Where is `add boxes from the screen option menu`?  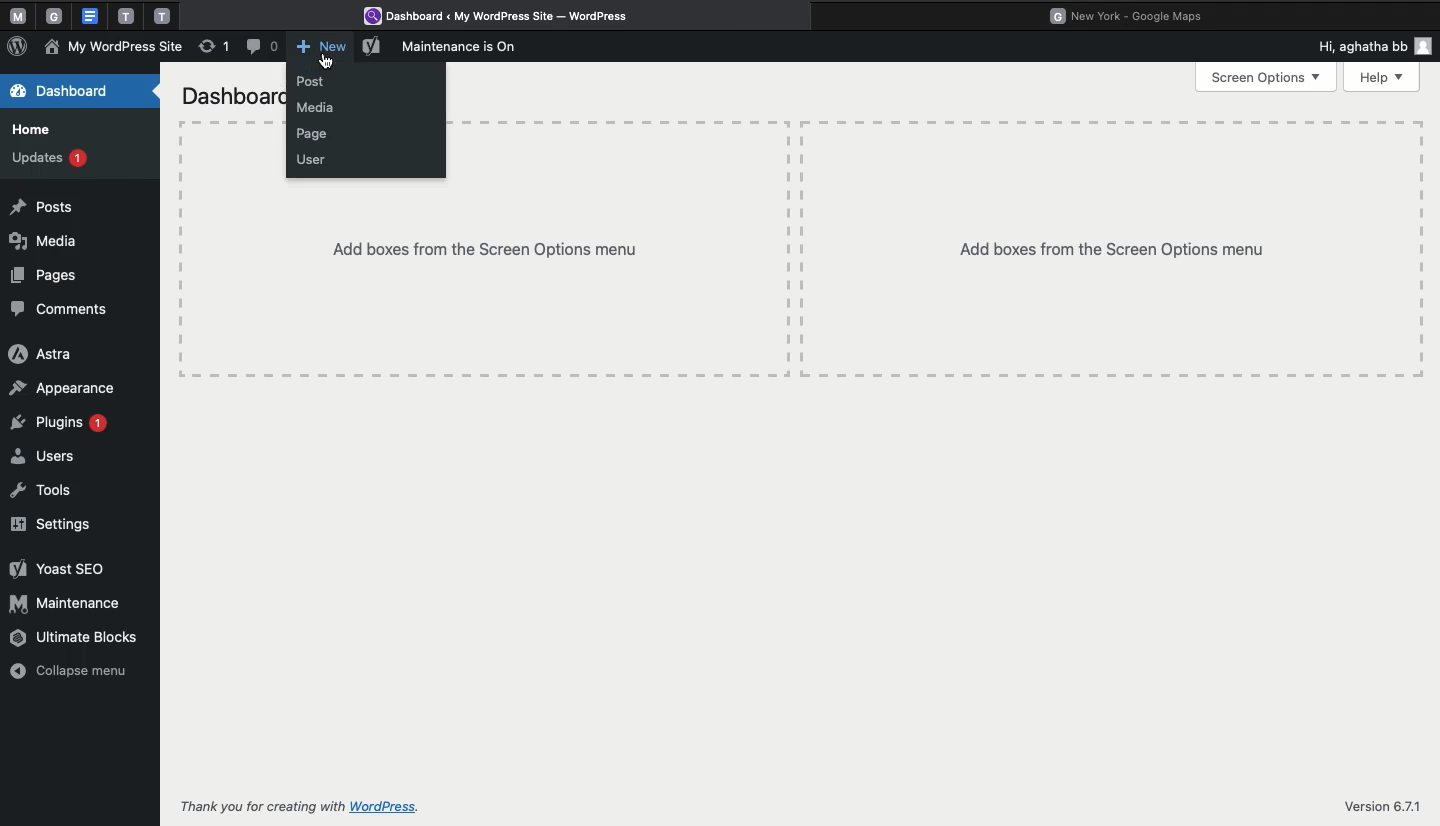
add boxes from the screen option menu is located at coordinates (479, 281).